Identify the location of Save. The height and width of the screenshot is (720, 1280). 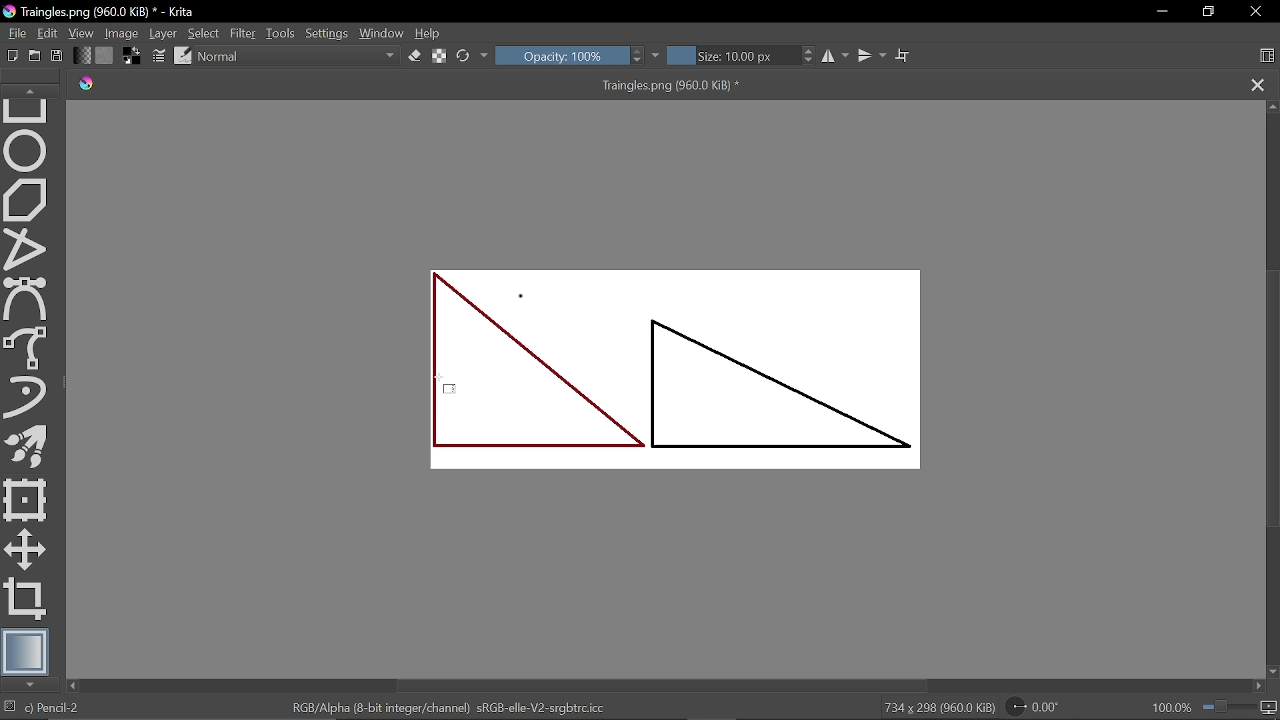
(59, 56).